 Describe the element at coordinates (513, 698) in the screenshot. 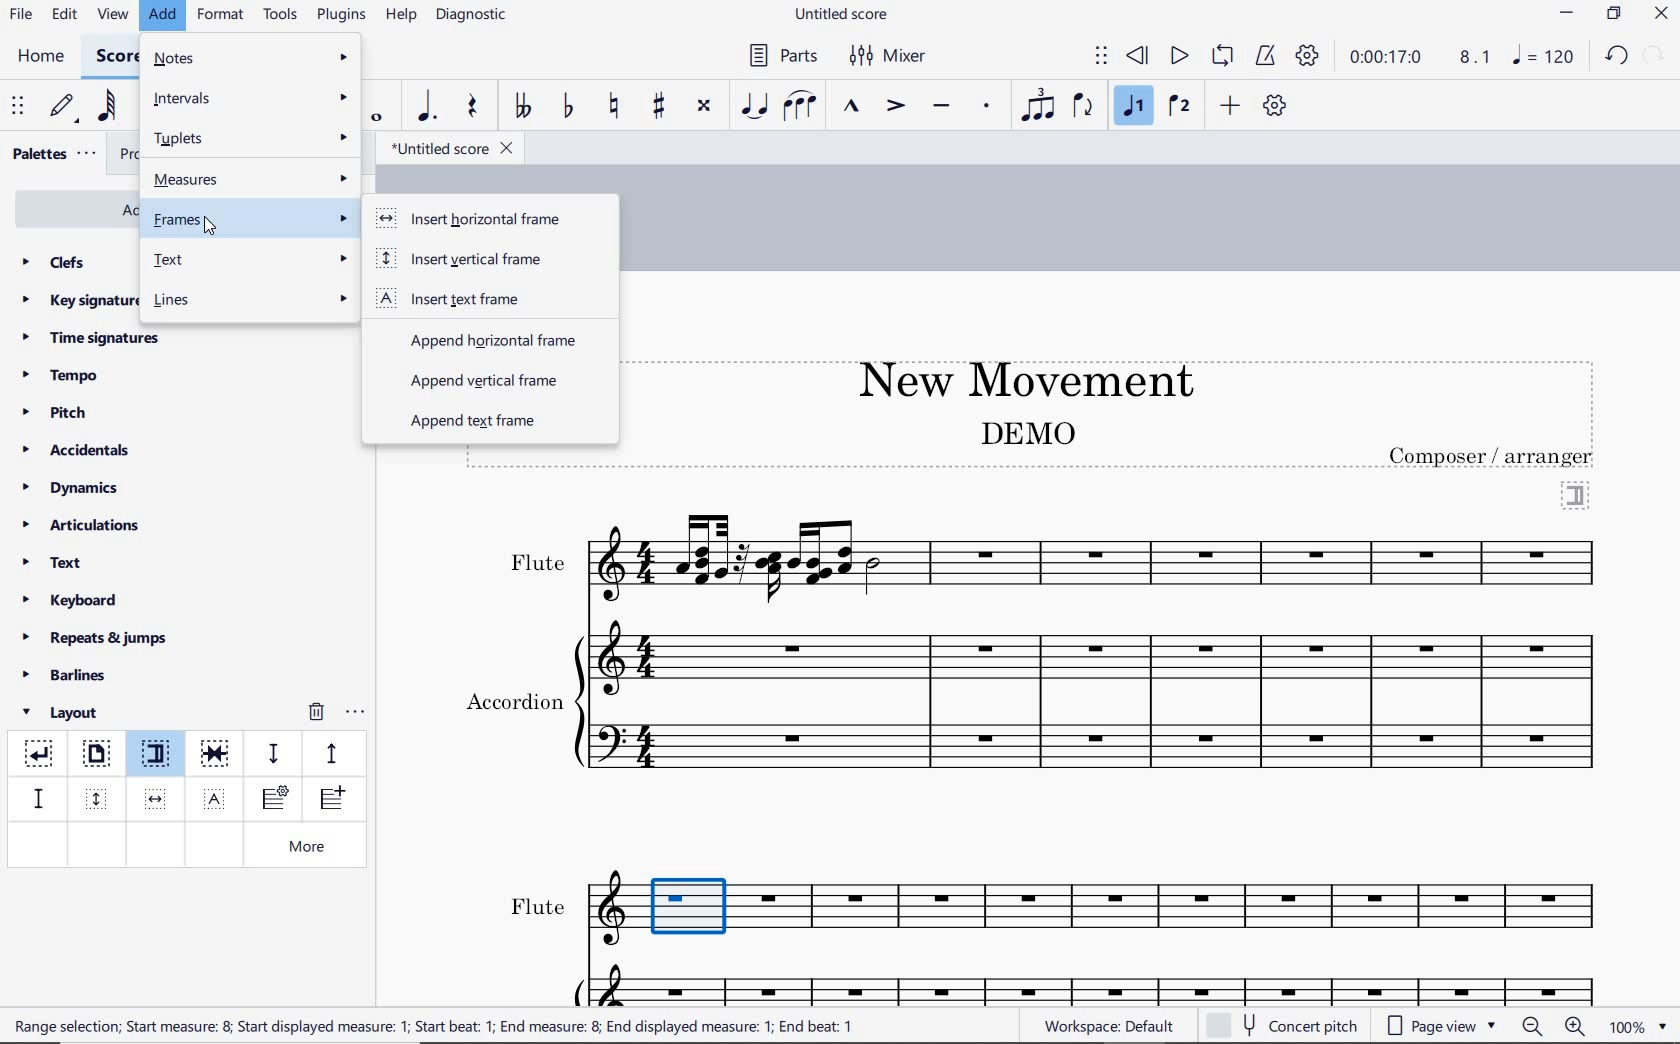

I see `text` at that location.